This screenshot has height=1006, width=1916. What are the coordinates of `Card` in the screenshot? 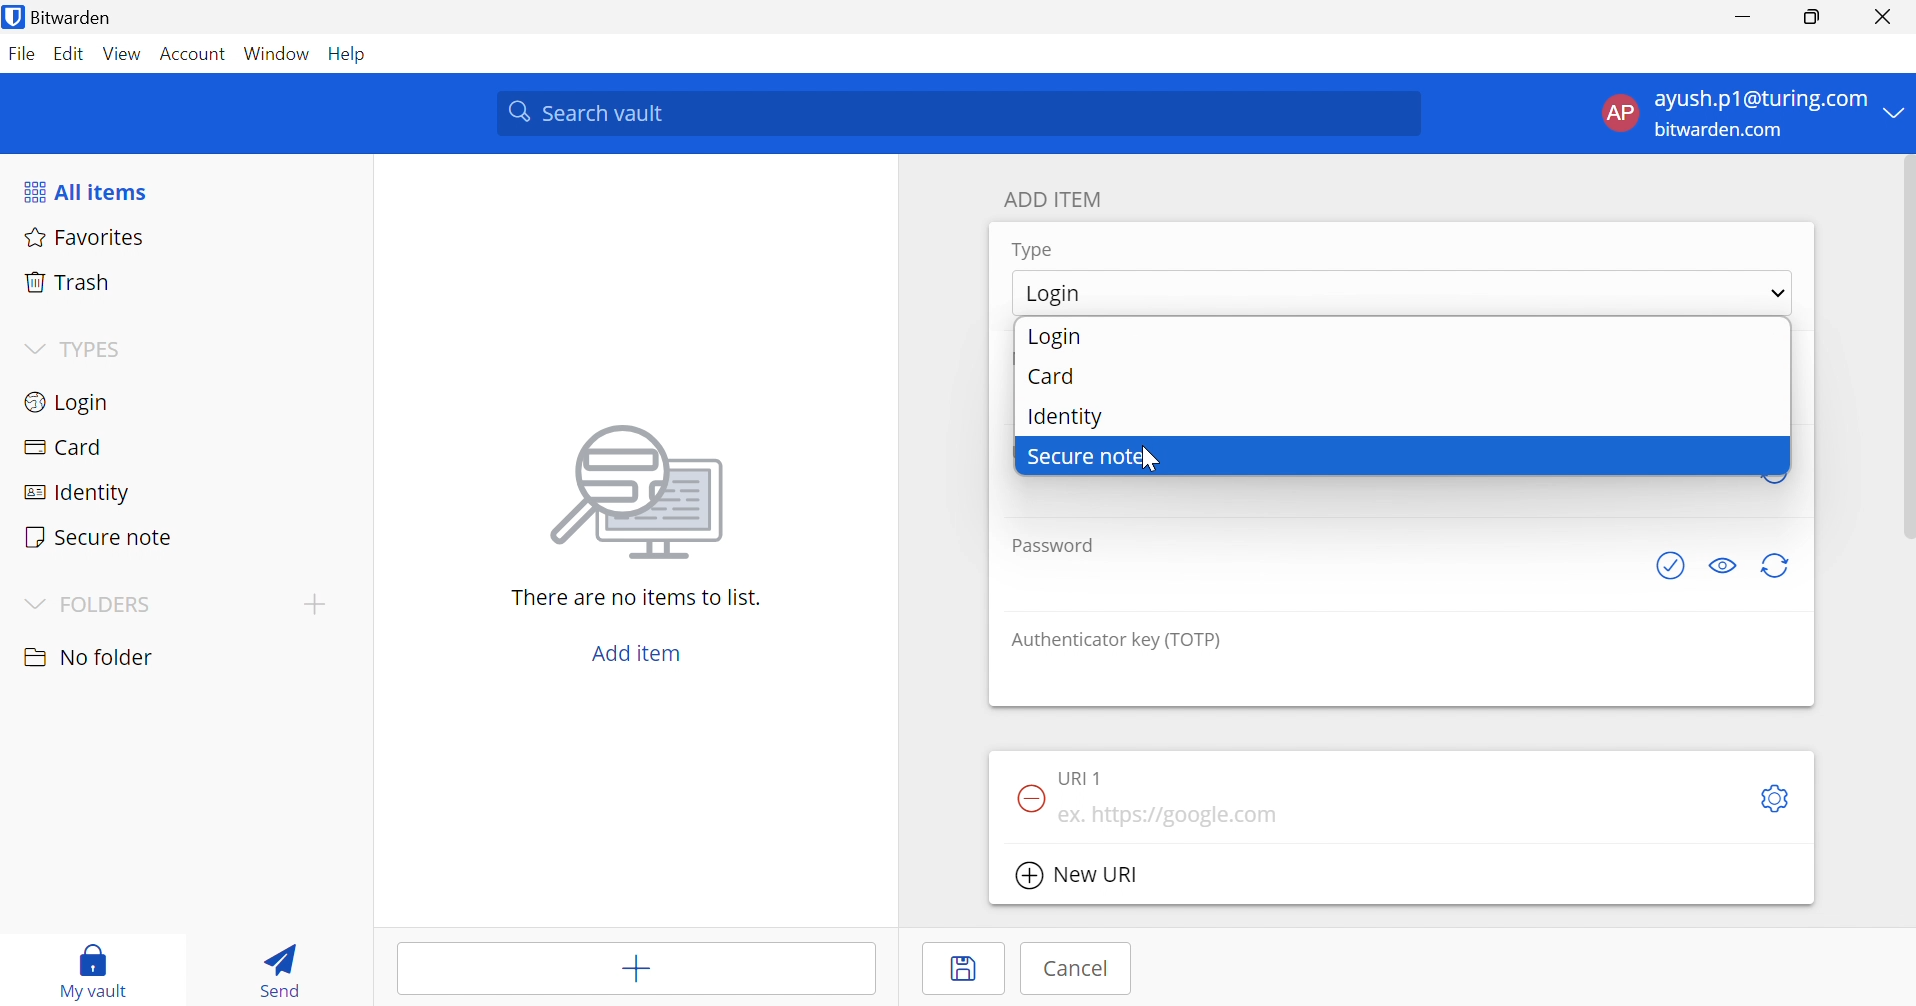 It's located at (1051, 378).